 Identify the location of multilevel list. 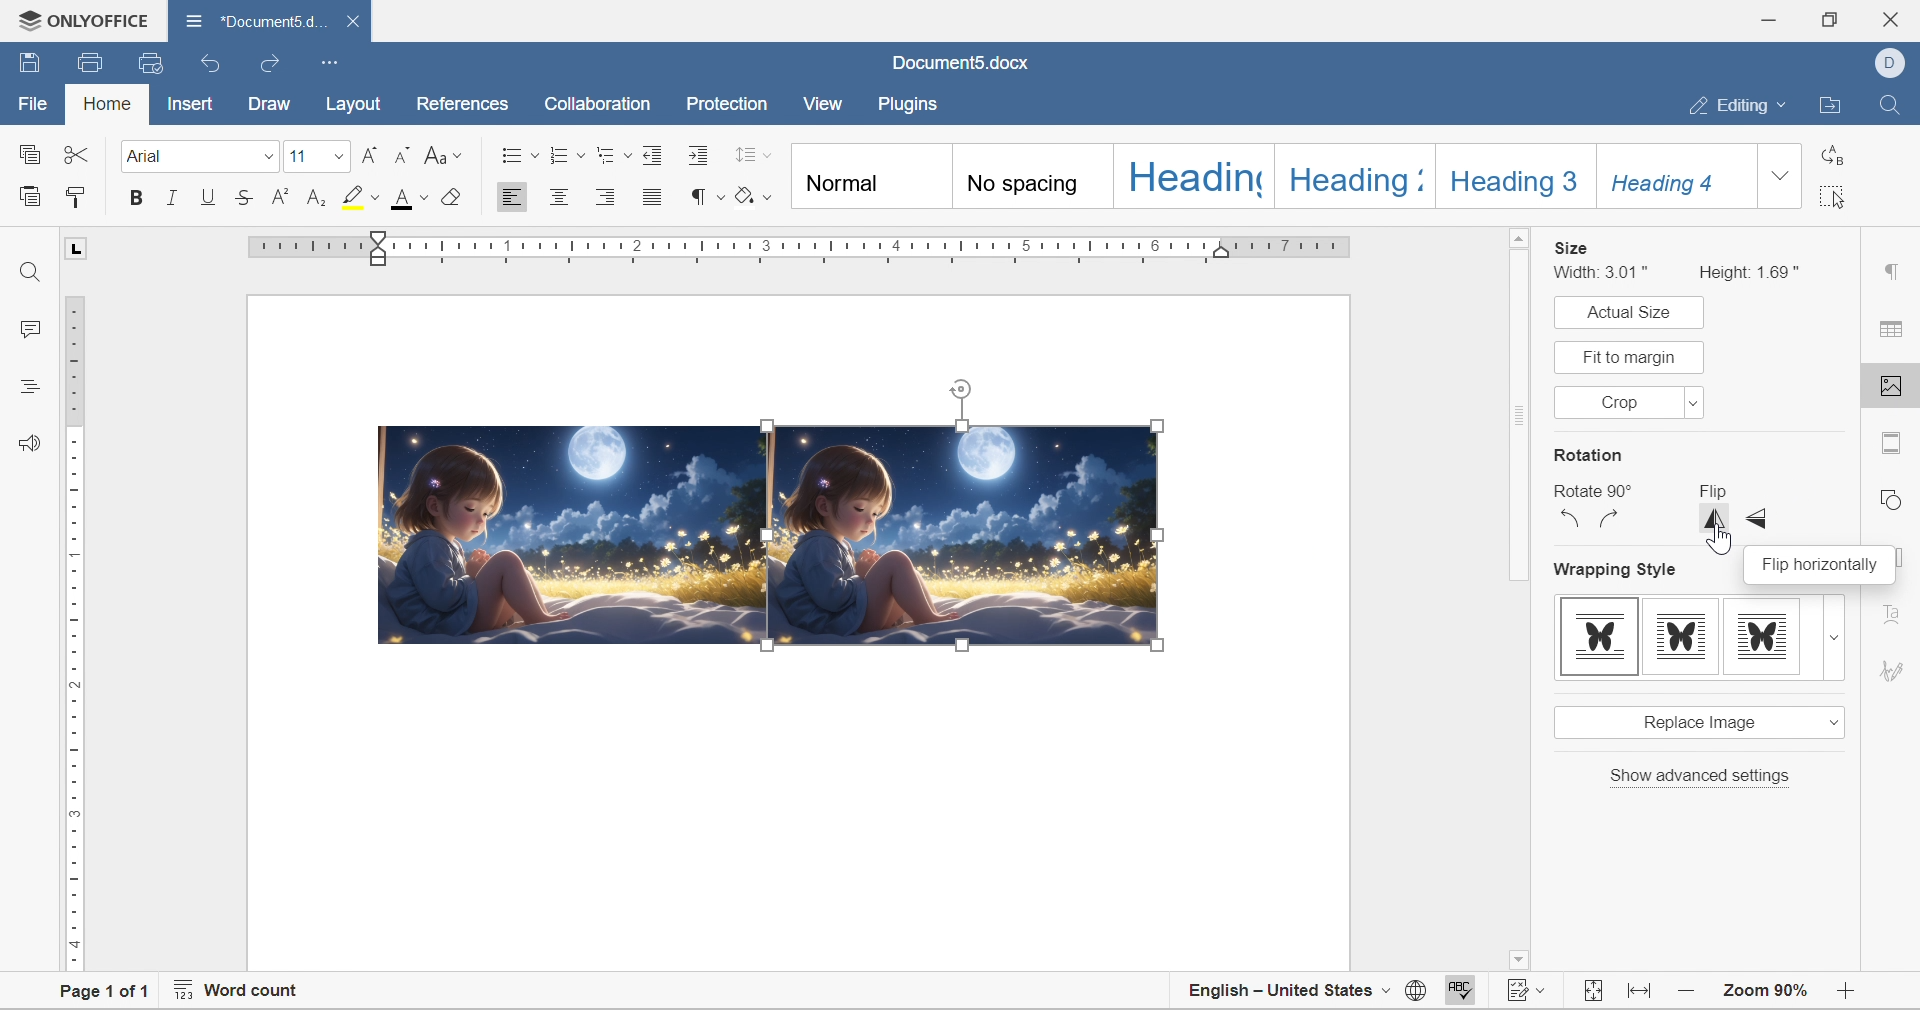
(613, 155).